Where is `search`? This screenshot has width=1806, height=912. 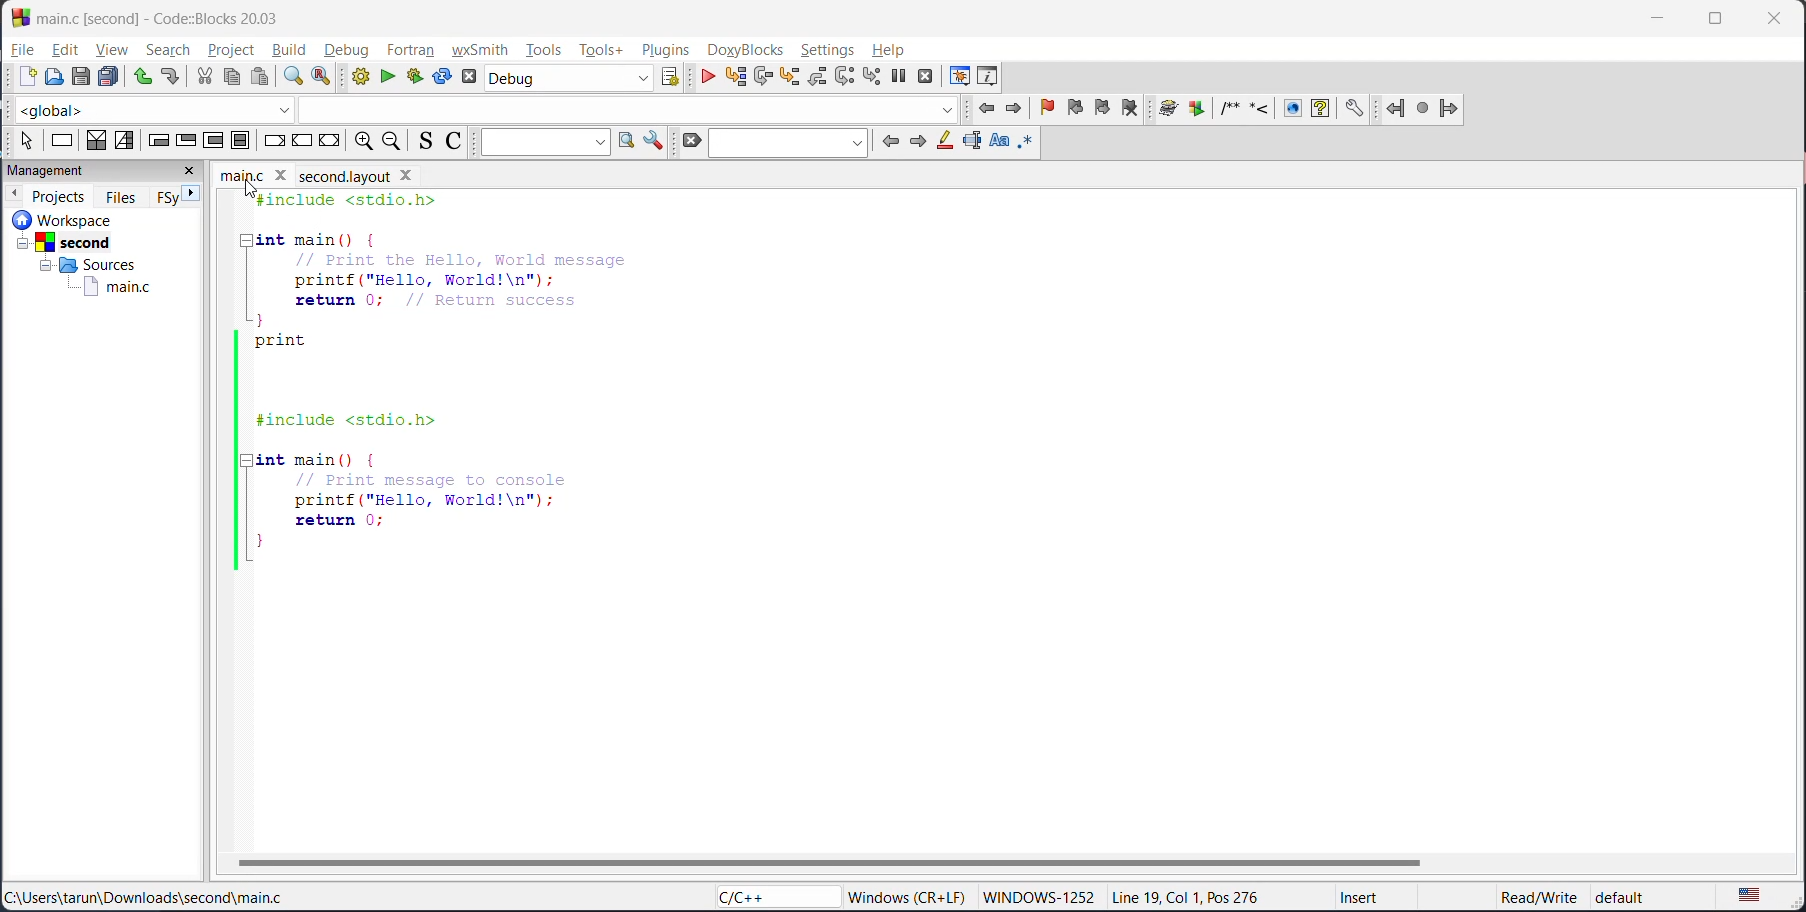
search is located at coordinates (167, 49).